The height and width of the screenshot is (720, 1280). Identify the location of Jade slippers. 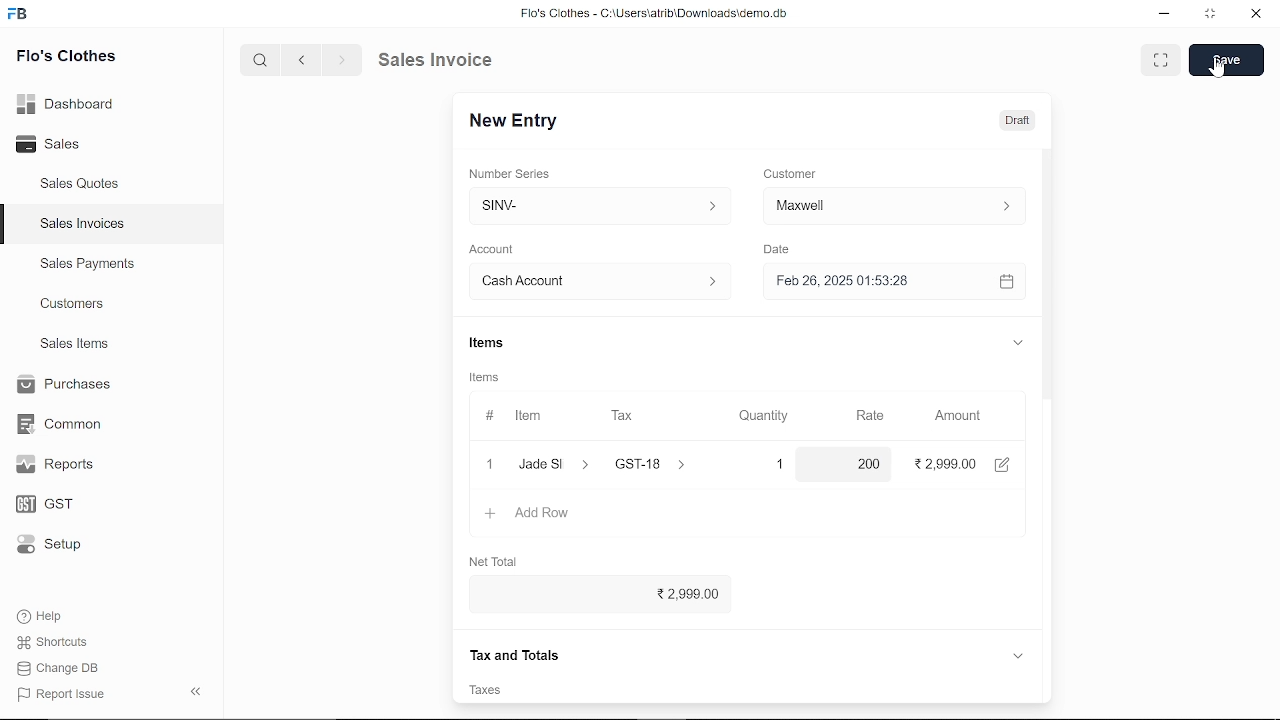
(555, 464).